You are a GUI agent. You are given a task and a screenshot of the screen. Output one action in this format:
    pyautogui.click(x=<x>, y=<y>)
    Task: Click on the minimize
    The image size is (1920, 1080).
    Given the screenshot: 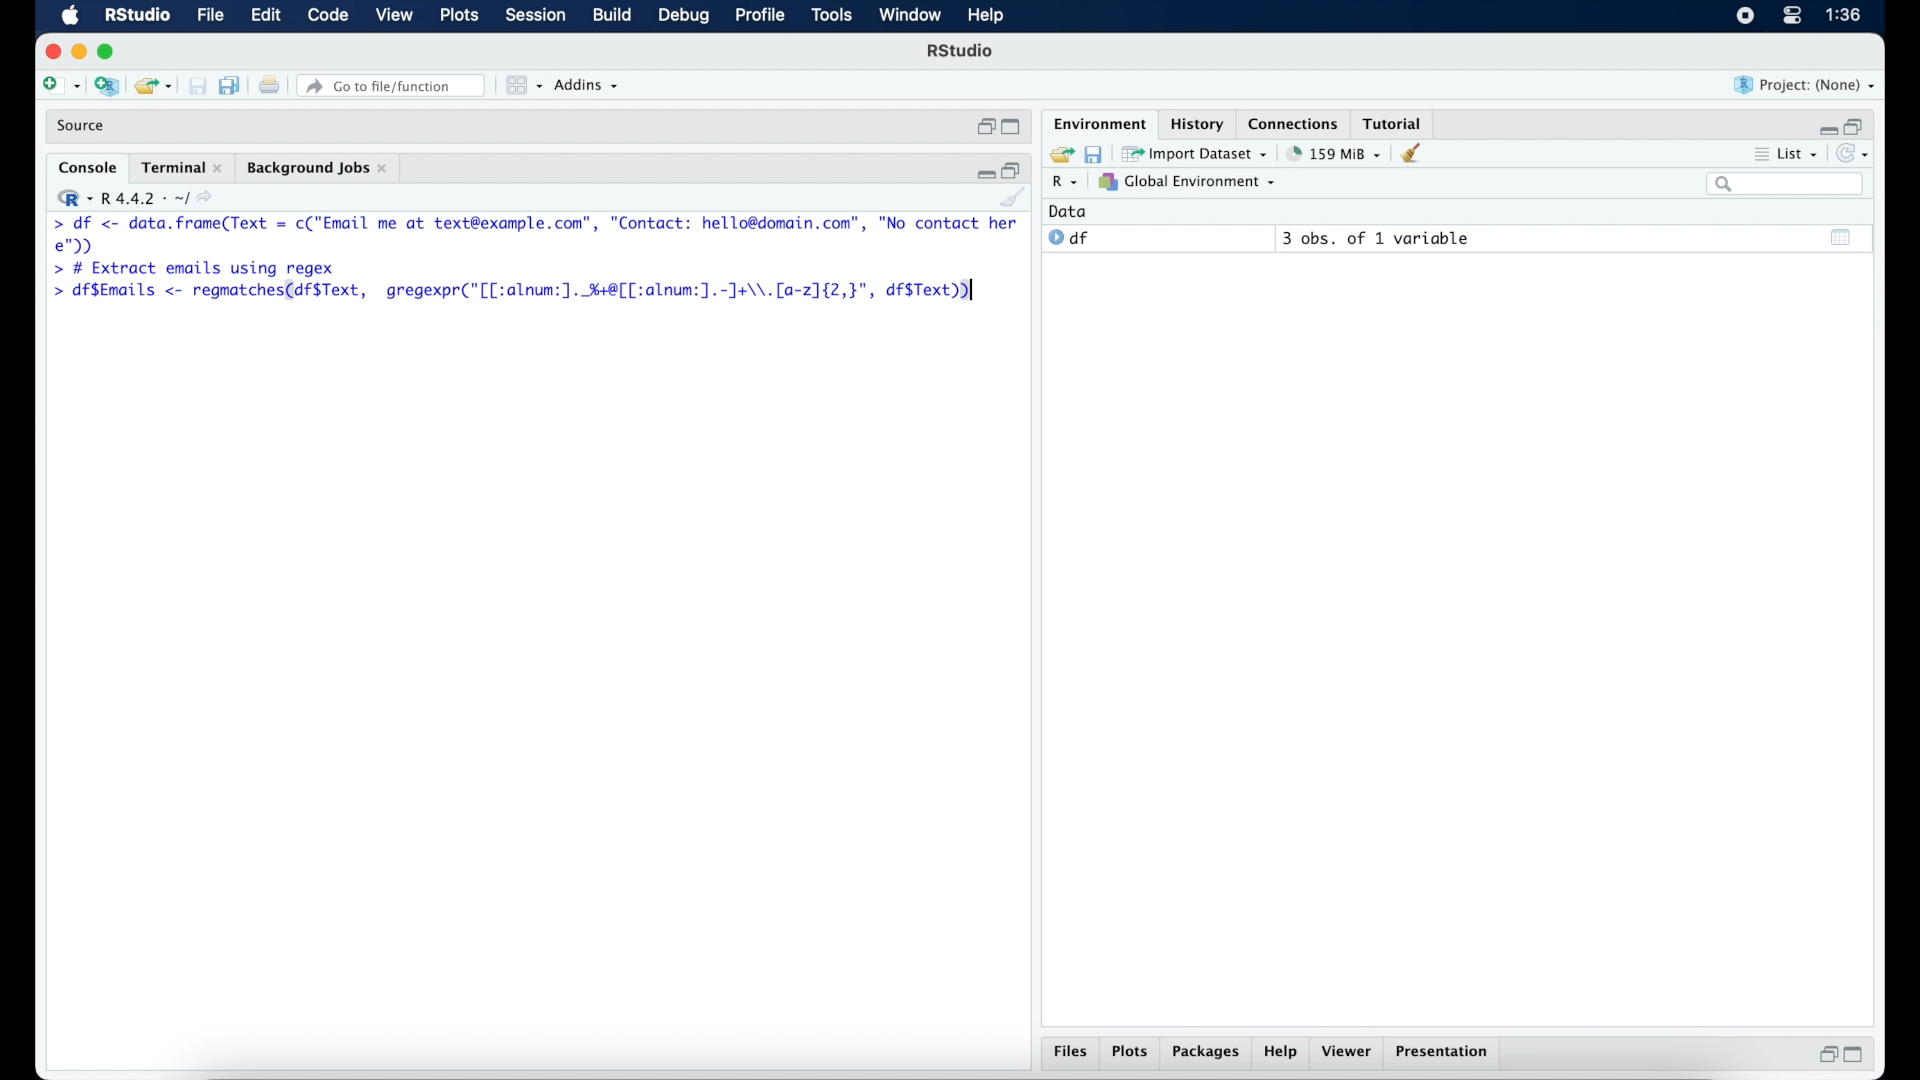 What is the action you would take?
    pyautogui.click(x=983, y=173)
    